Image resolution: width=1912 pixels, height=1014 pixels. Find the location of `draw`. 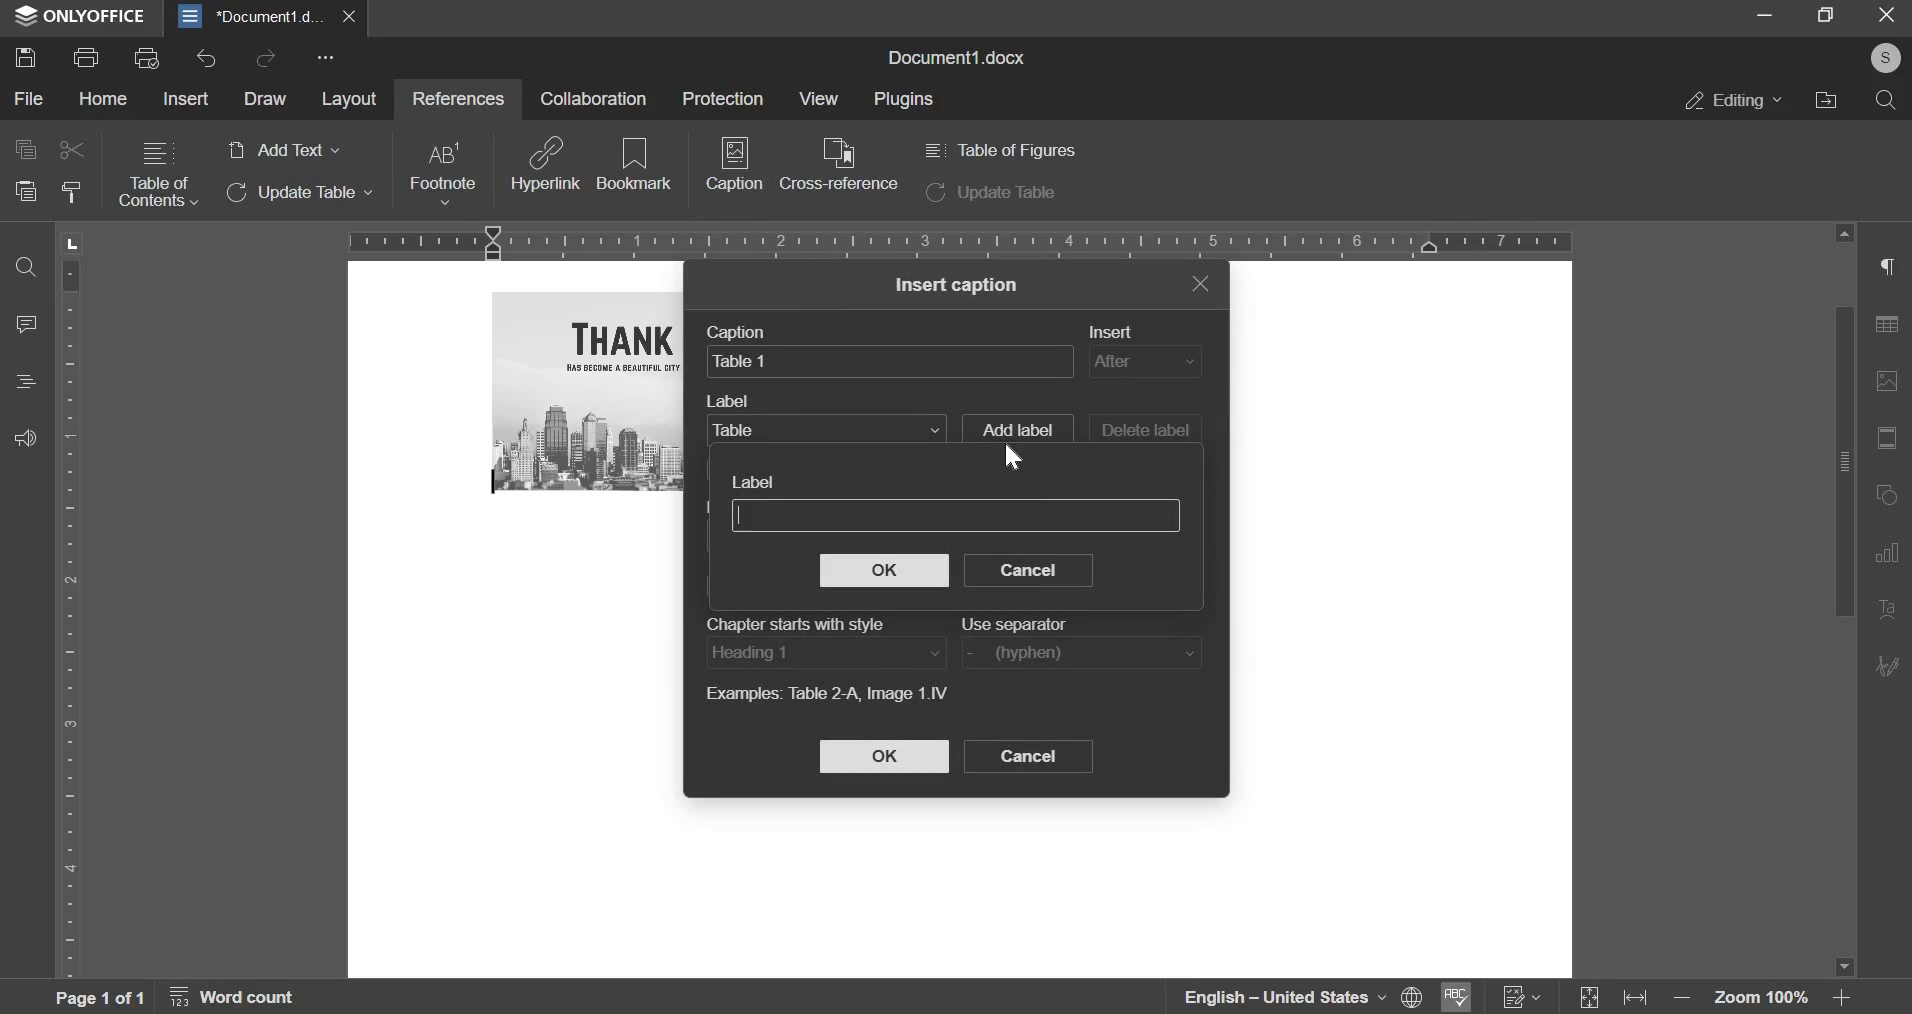

draw is located at coordinates (264, 99).